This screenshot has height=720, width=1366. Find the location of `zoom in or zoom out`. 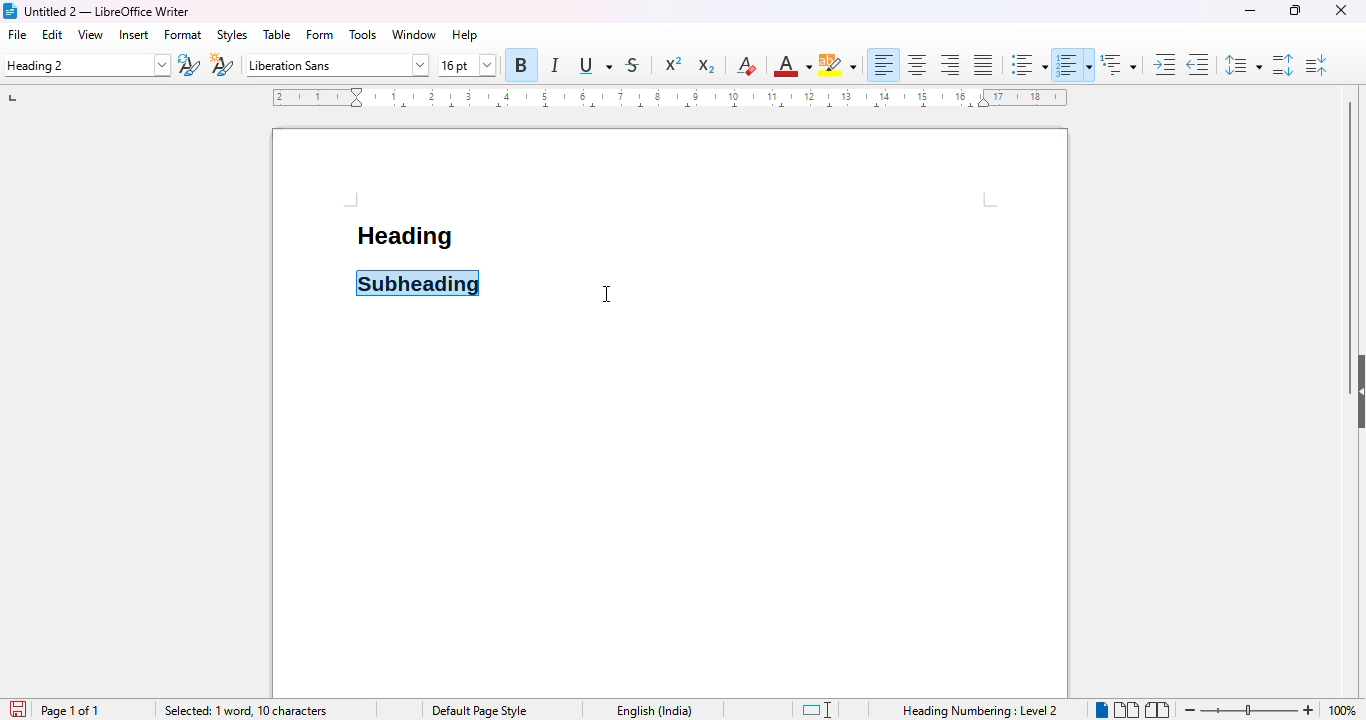

zoom in or zoom out is located at coordinates (1248, 709).